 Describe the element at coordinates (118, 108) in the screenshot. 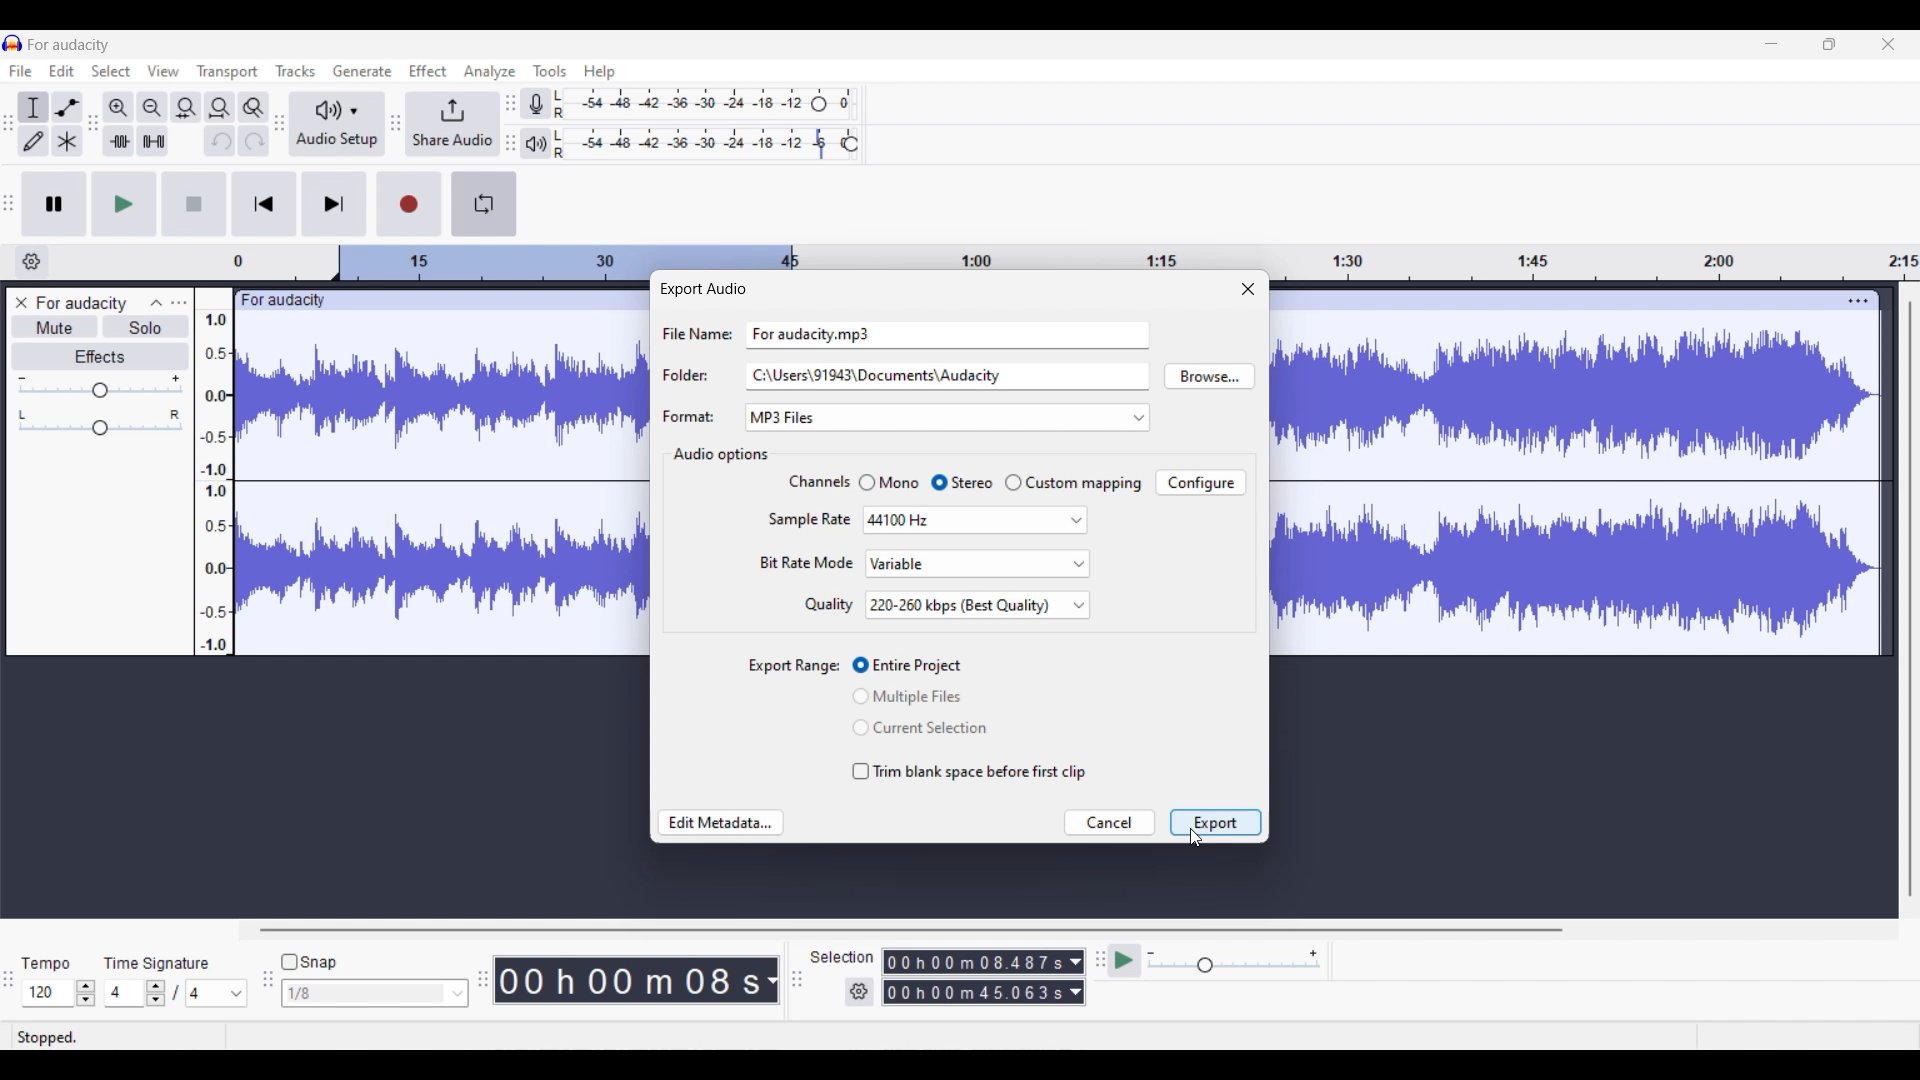

I see `Zoom in` at that location.